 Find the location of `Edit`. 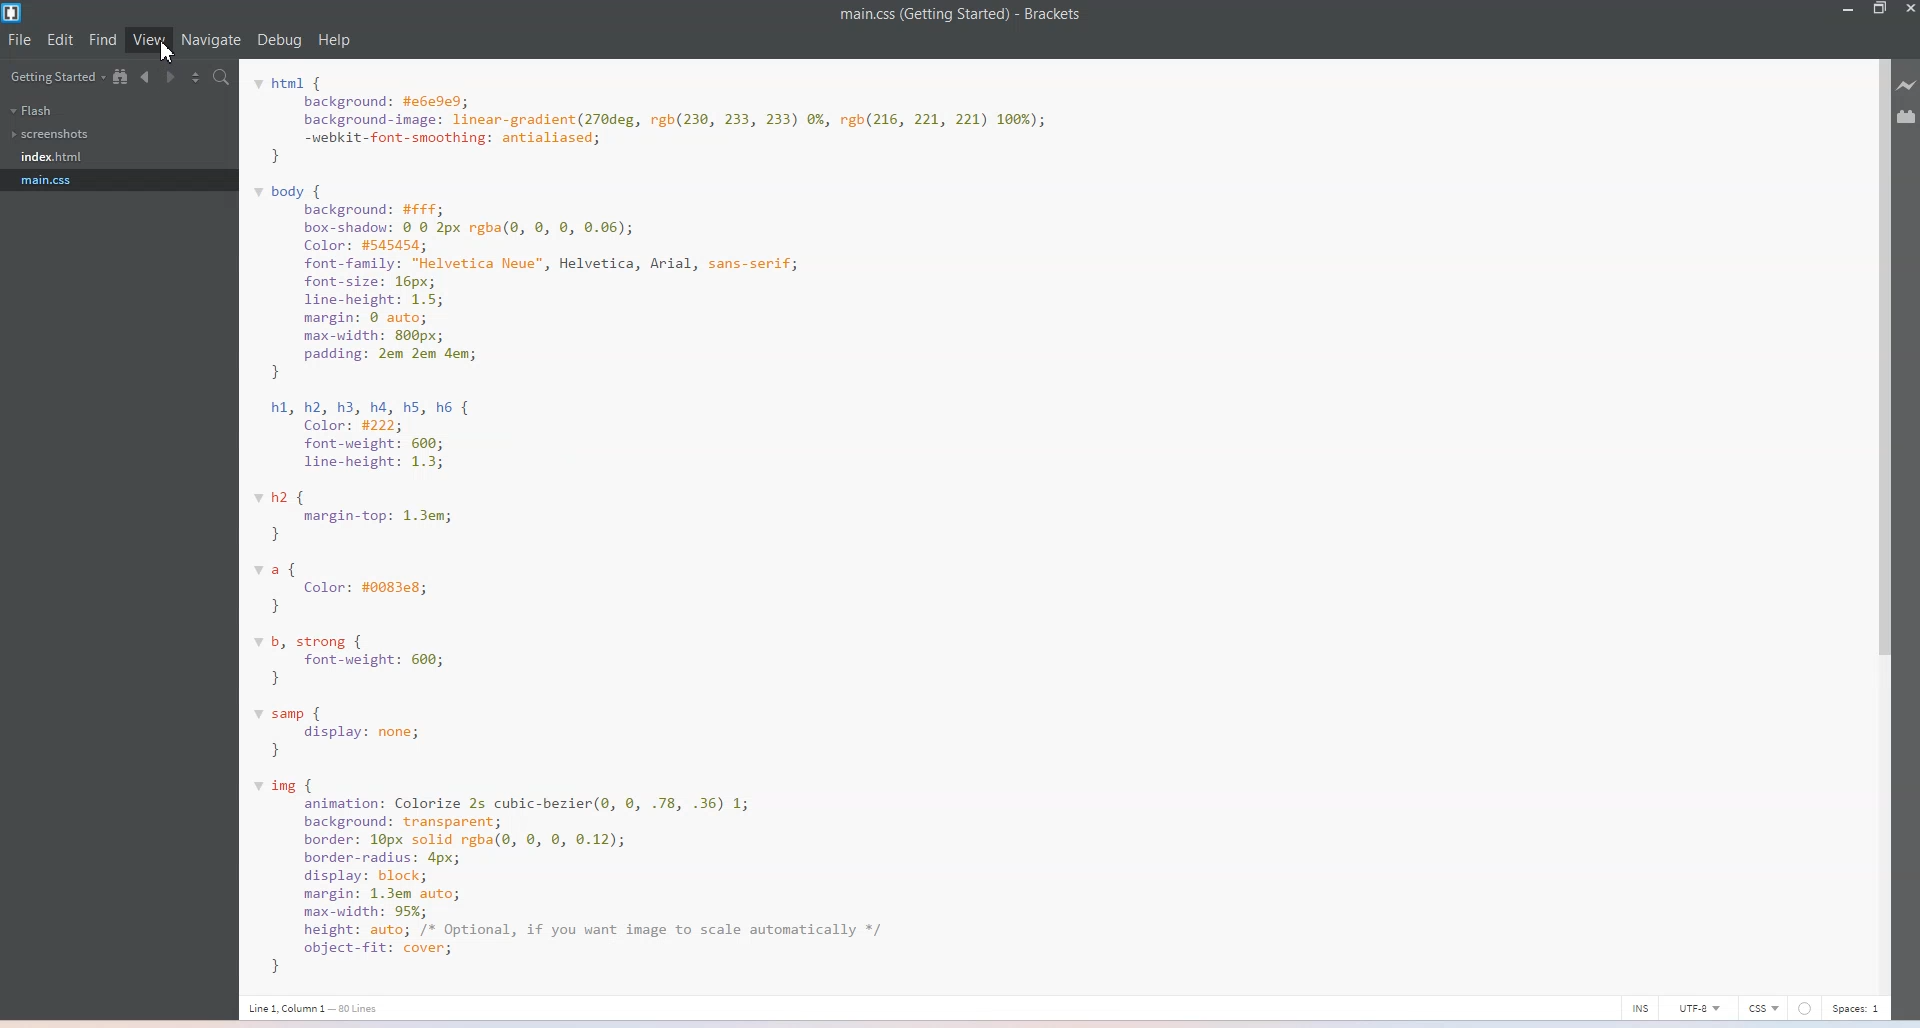

Edit is located at coordinates (60, 39).